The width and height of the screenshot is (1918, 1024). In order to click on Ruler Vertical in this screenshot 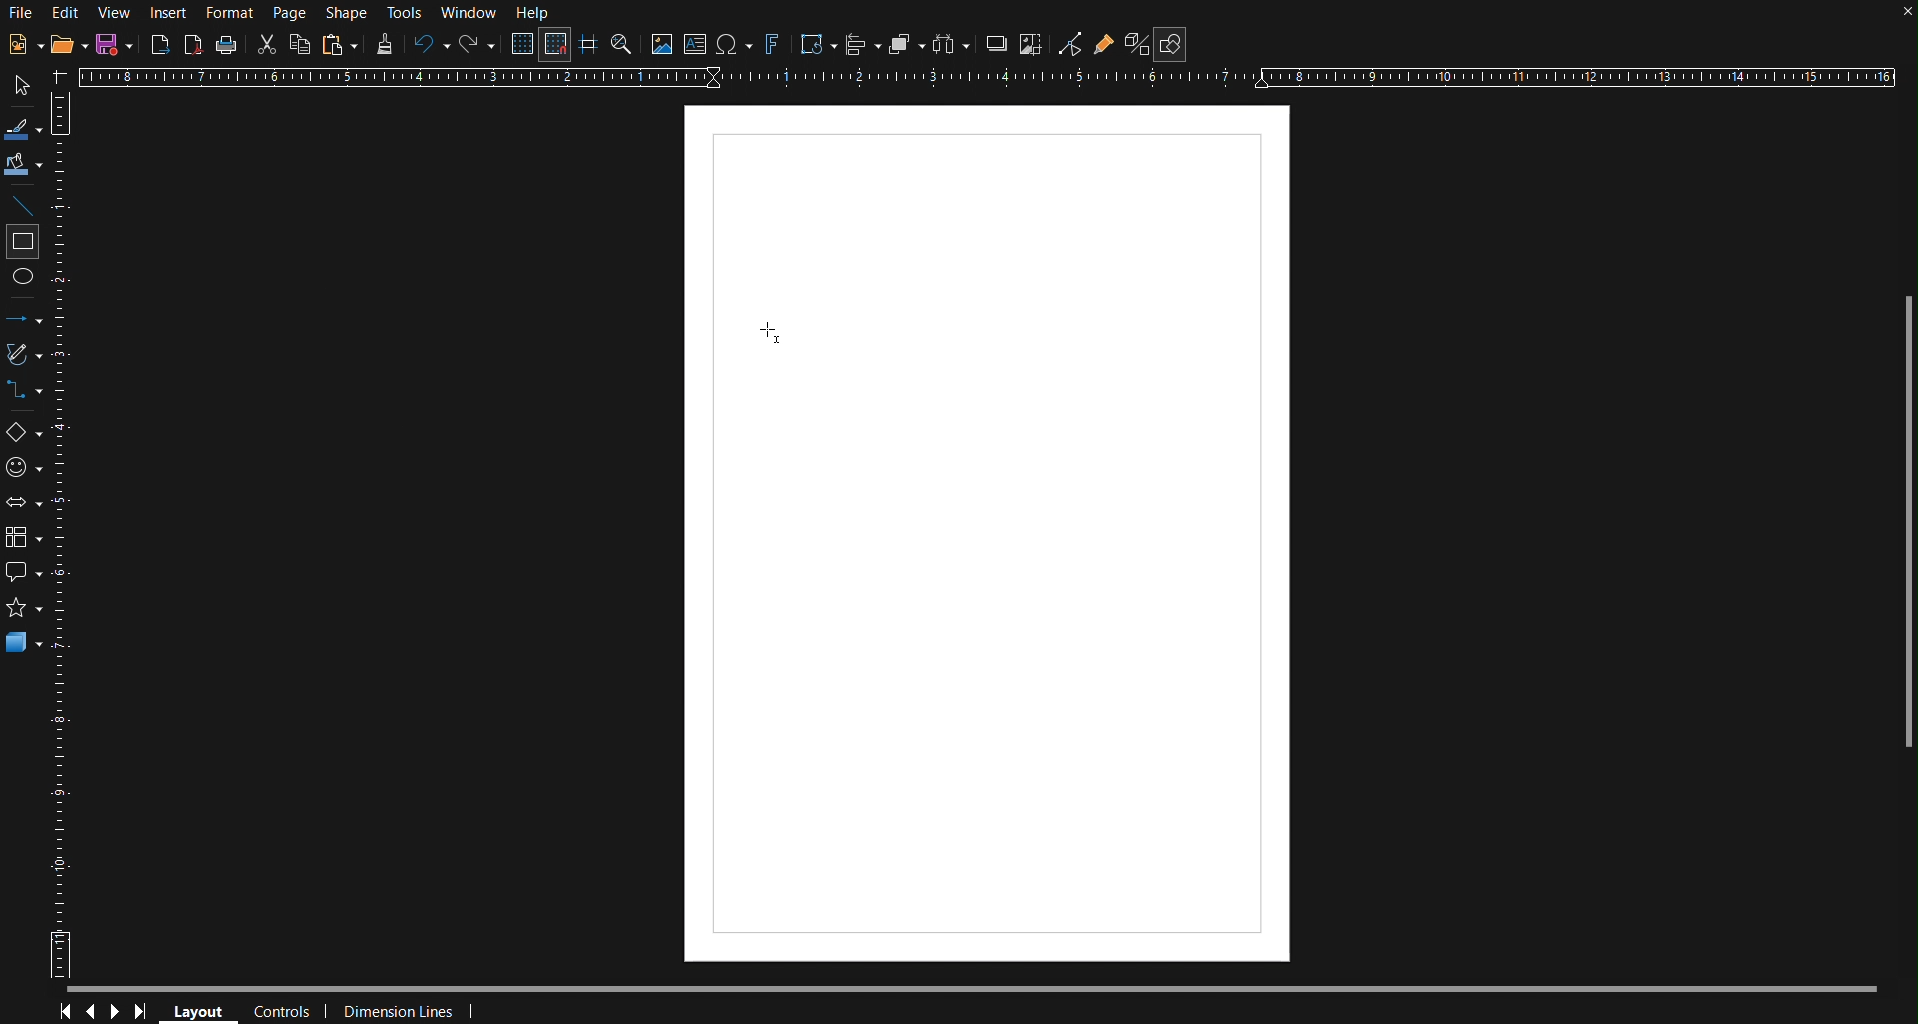, I will do `click(63, 533)`.